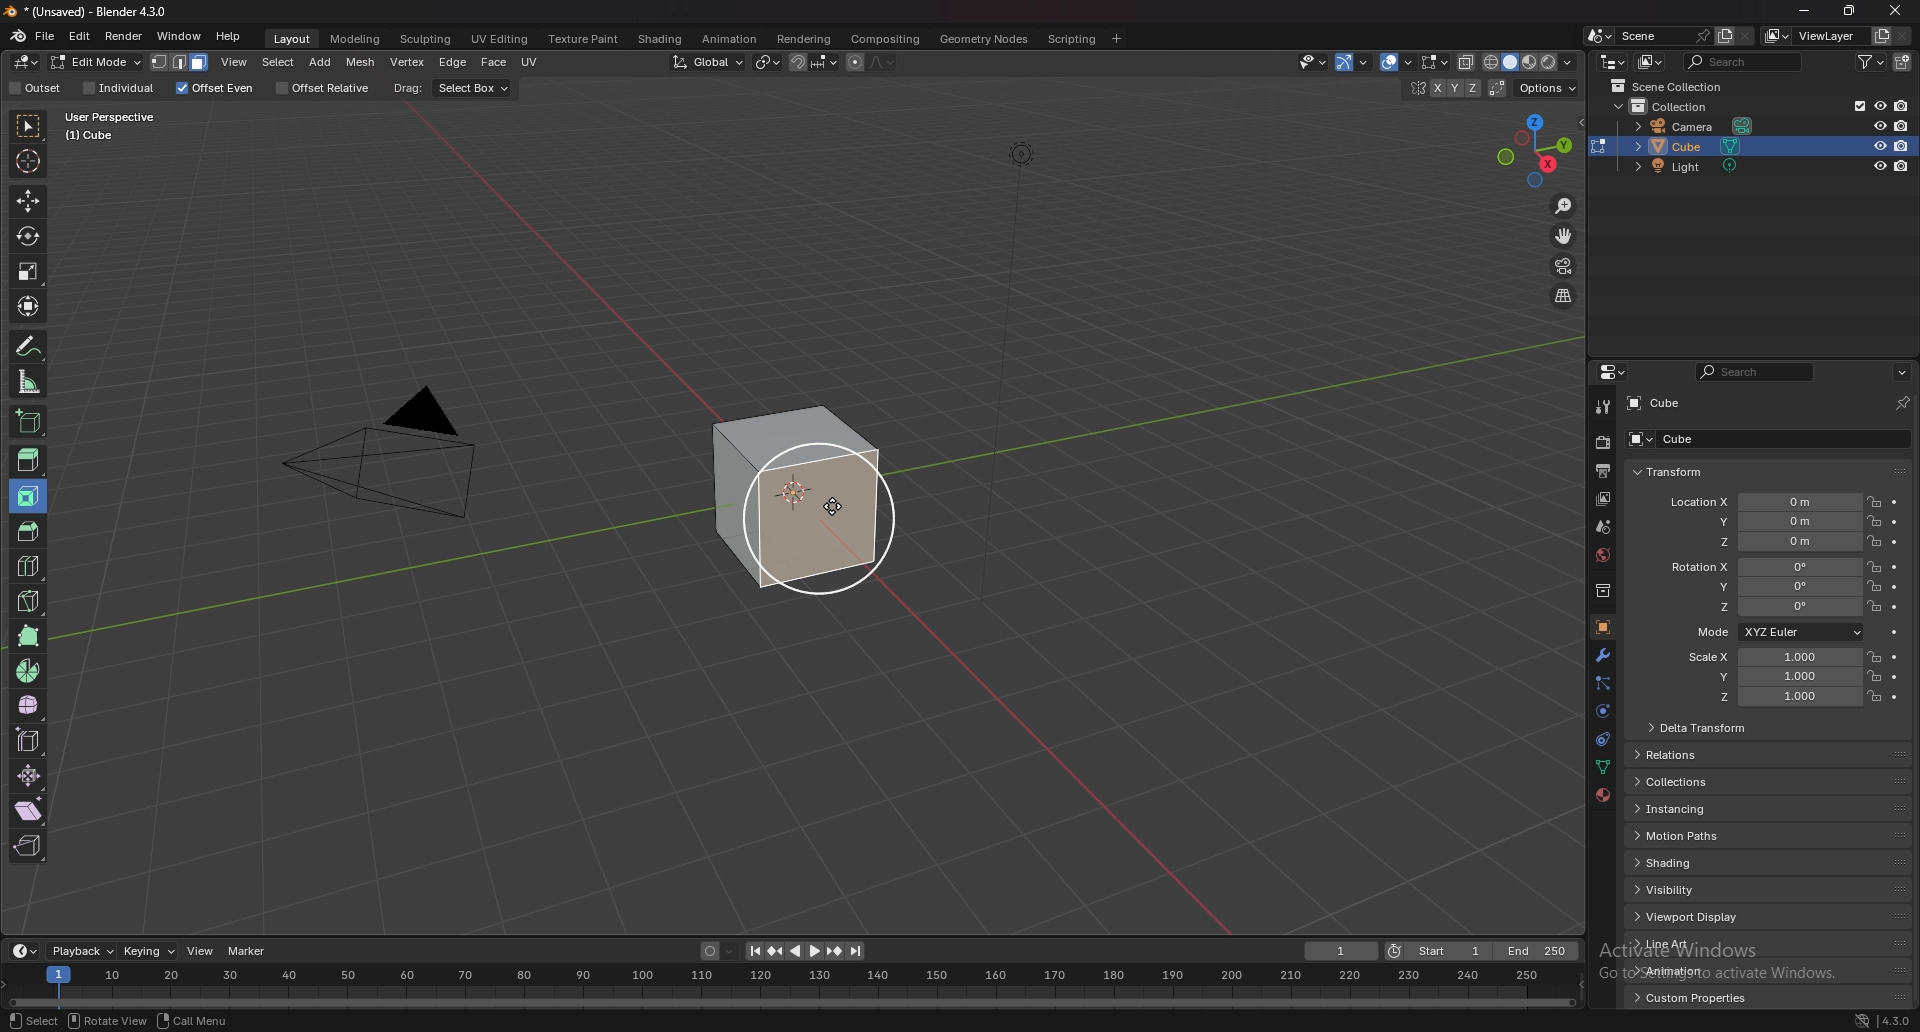 The height and width of the screenshot is (1032, 1920). I want to click on visibility, so click(1692, 889).